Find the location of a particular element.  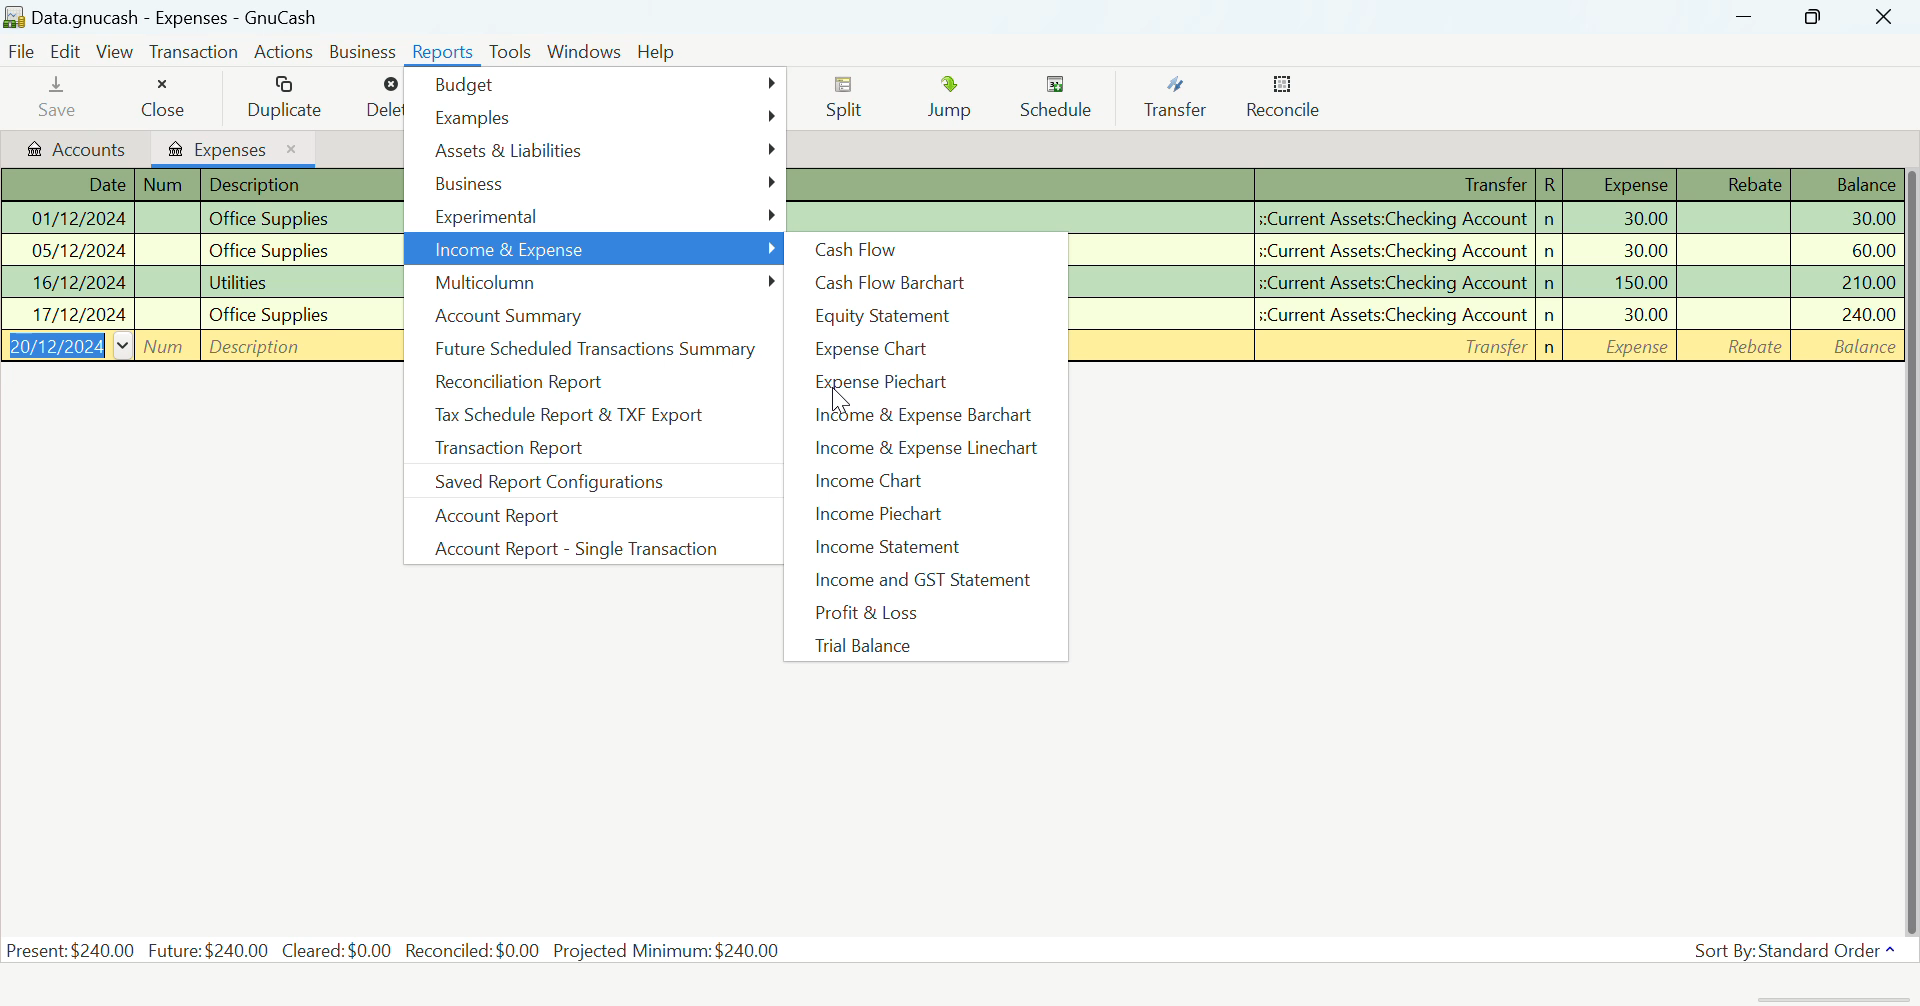

Office Supplies is located at coordinates (197, 249).